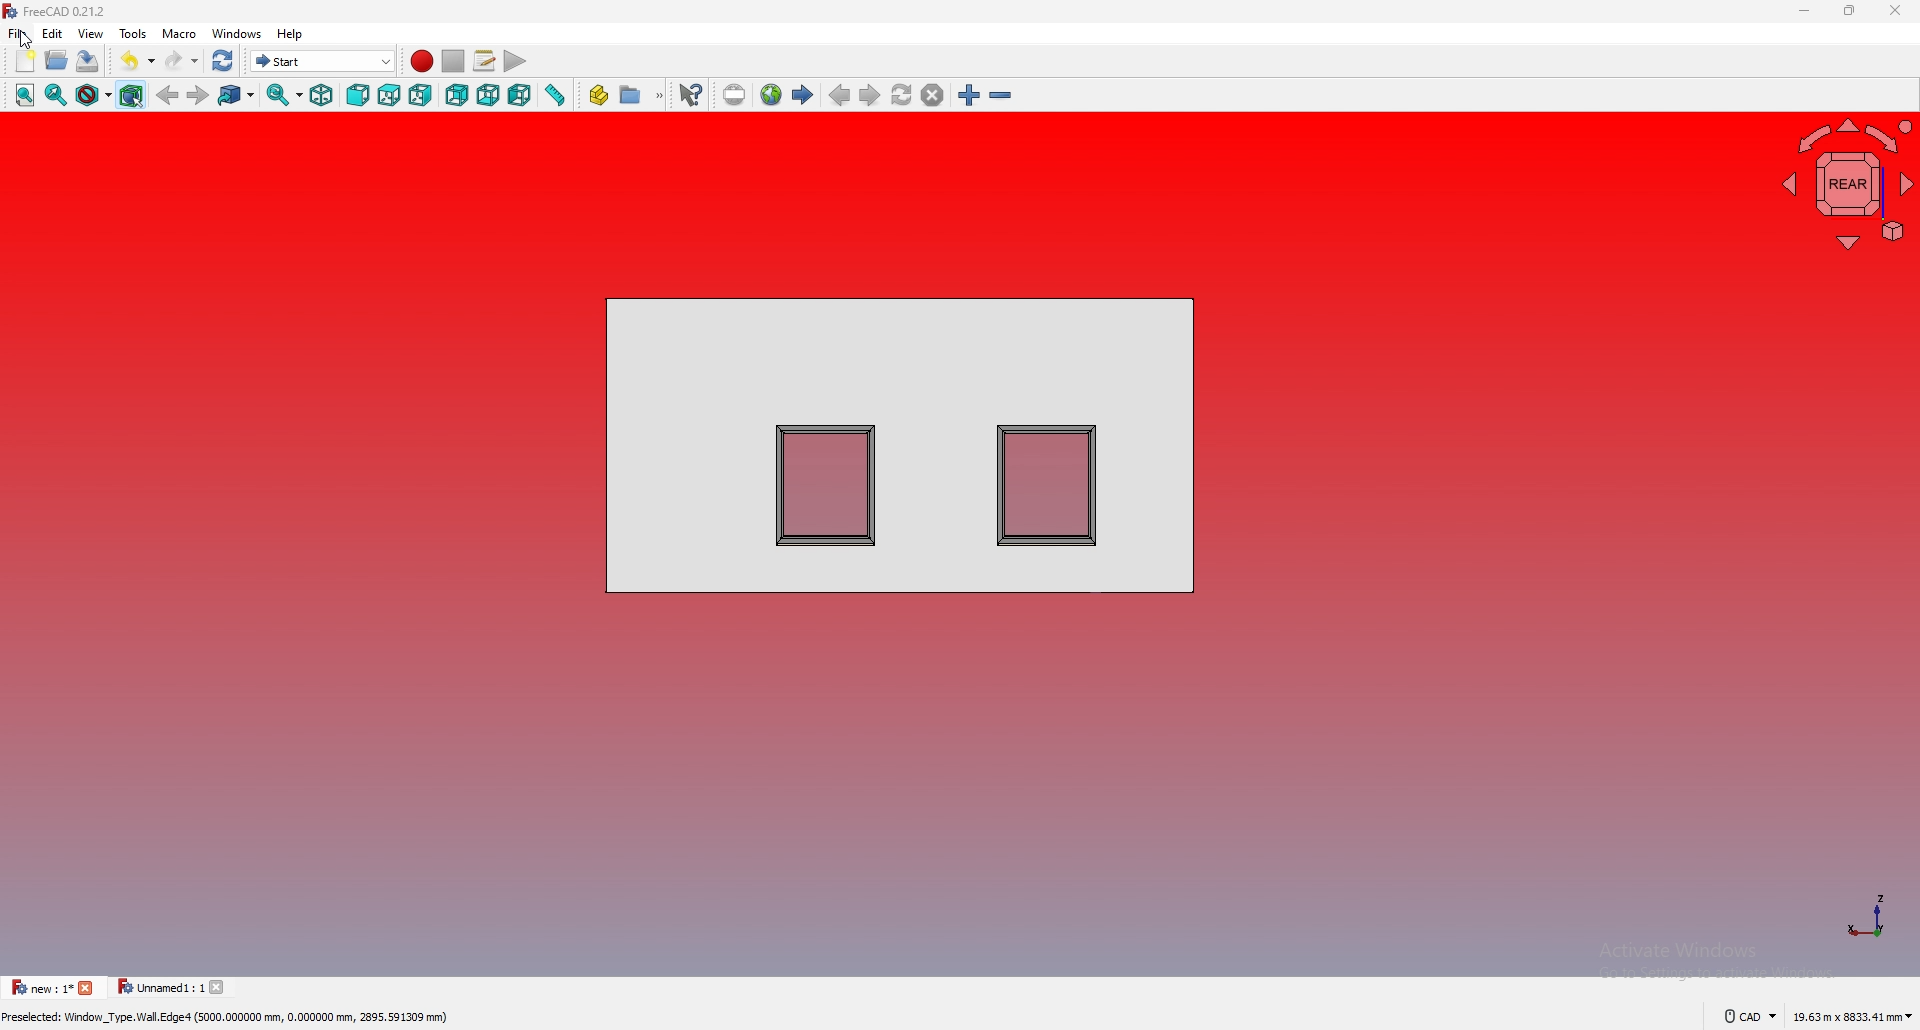 Image resolution: width=1920 pixels, height=1030 pixels. What do you see at coordinates (733, 94) in the screenshot?
I see `set url` at bounding box center [733, 94].